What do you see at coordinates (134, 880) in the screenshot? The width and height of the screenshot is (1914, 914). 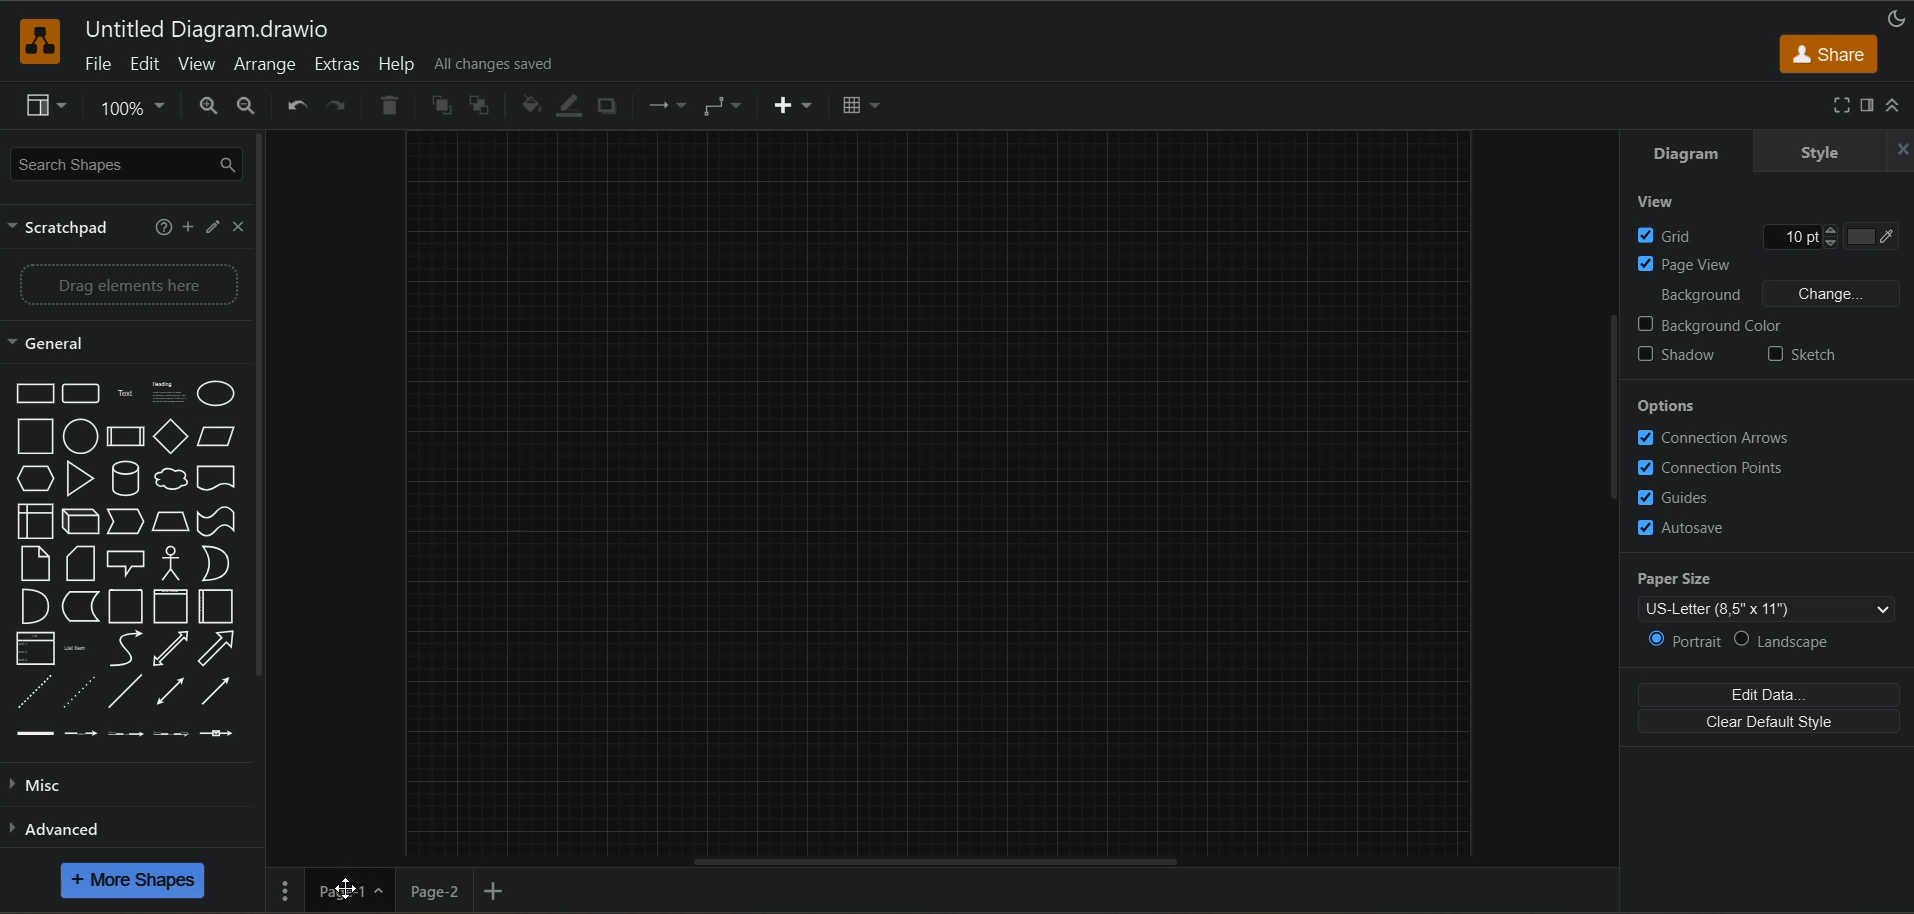 I see `more shapes` at bounding box center [134, 880].